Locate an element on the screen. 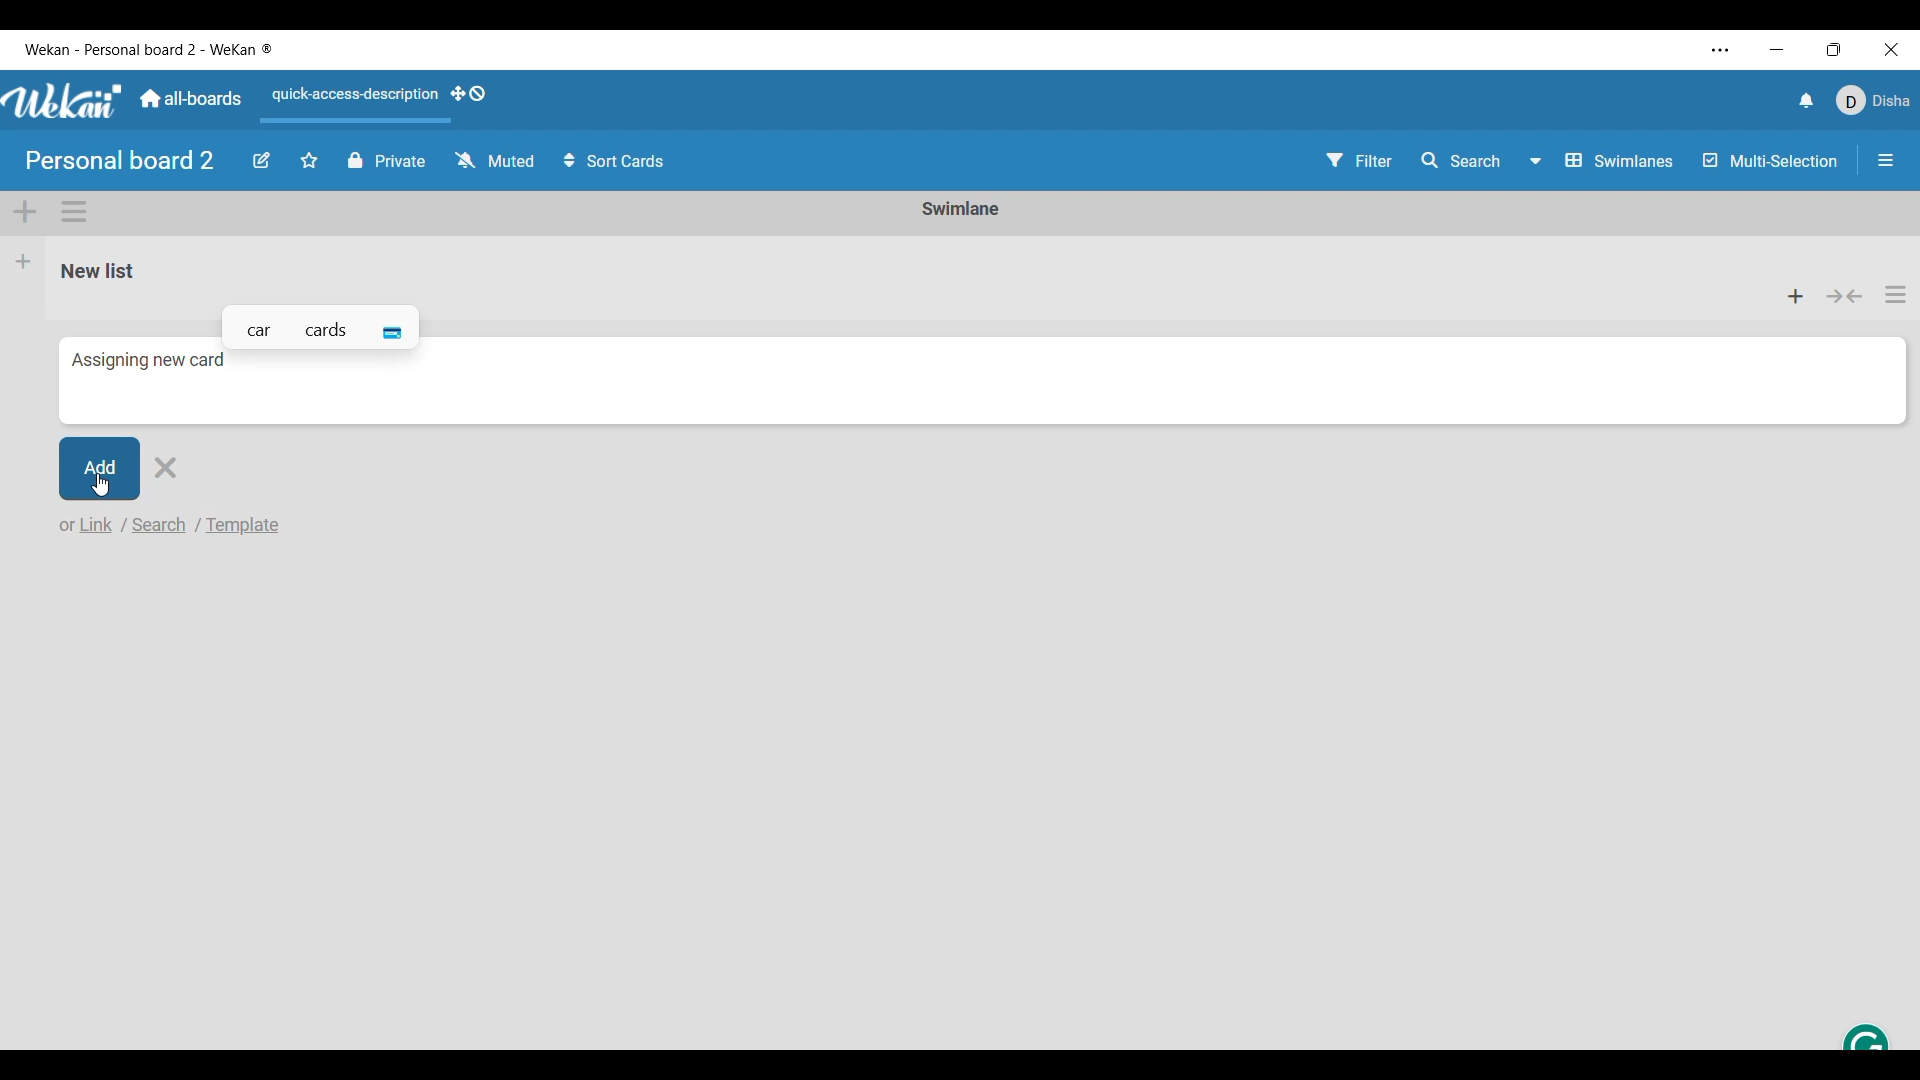 This screenshot has height=1080, width=1920. Search is located at coordinates (1463, 160).